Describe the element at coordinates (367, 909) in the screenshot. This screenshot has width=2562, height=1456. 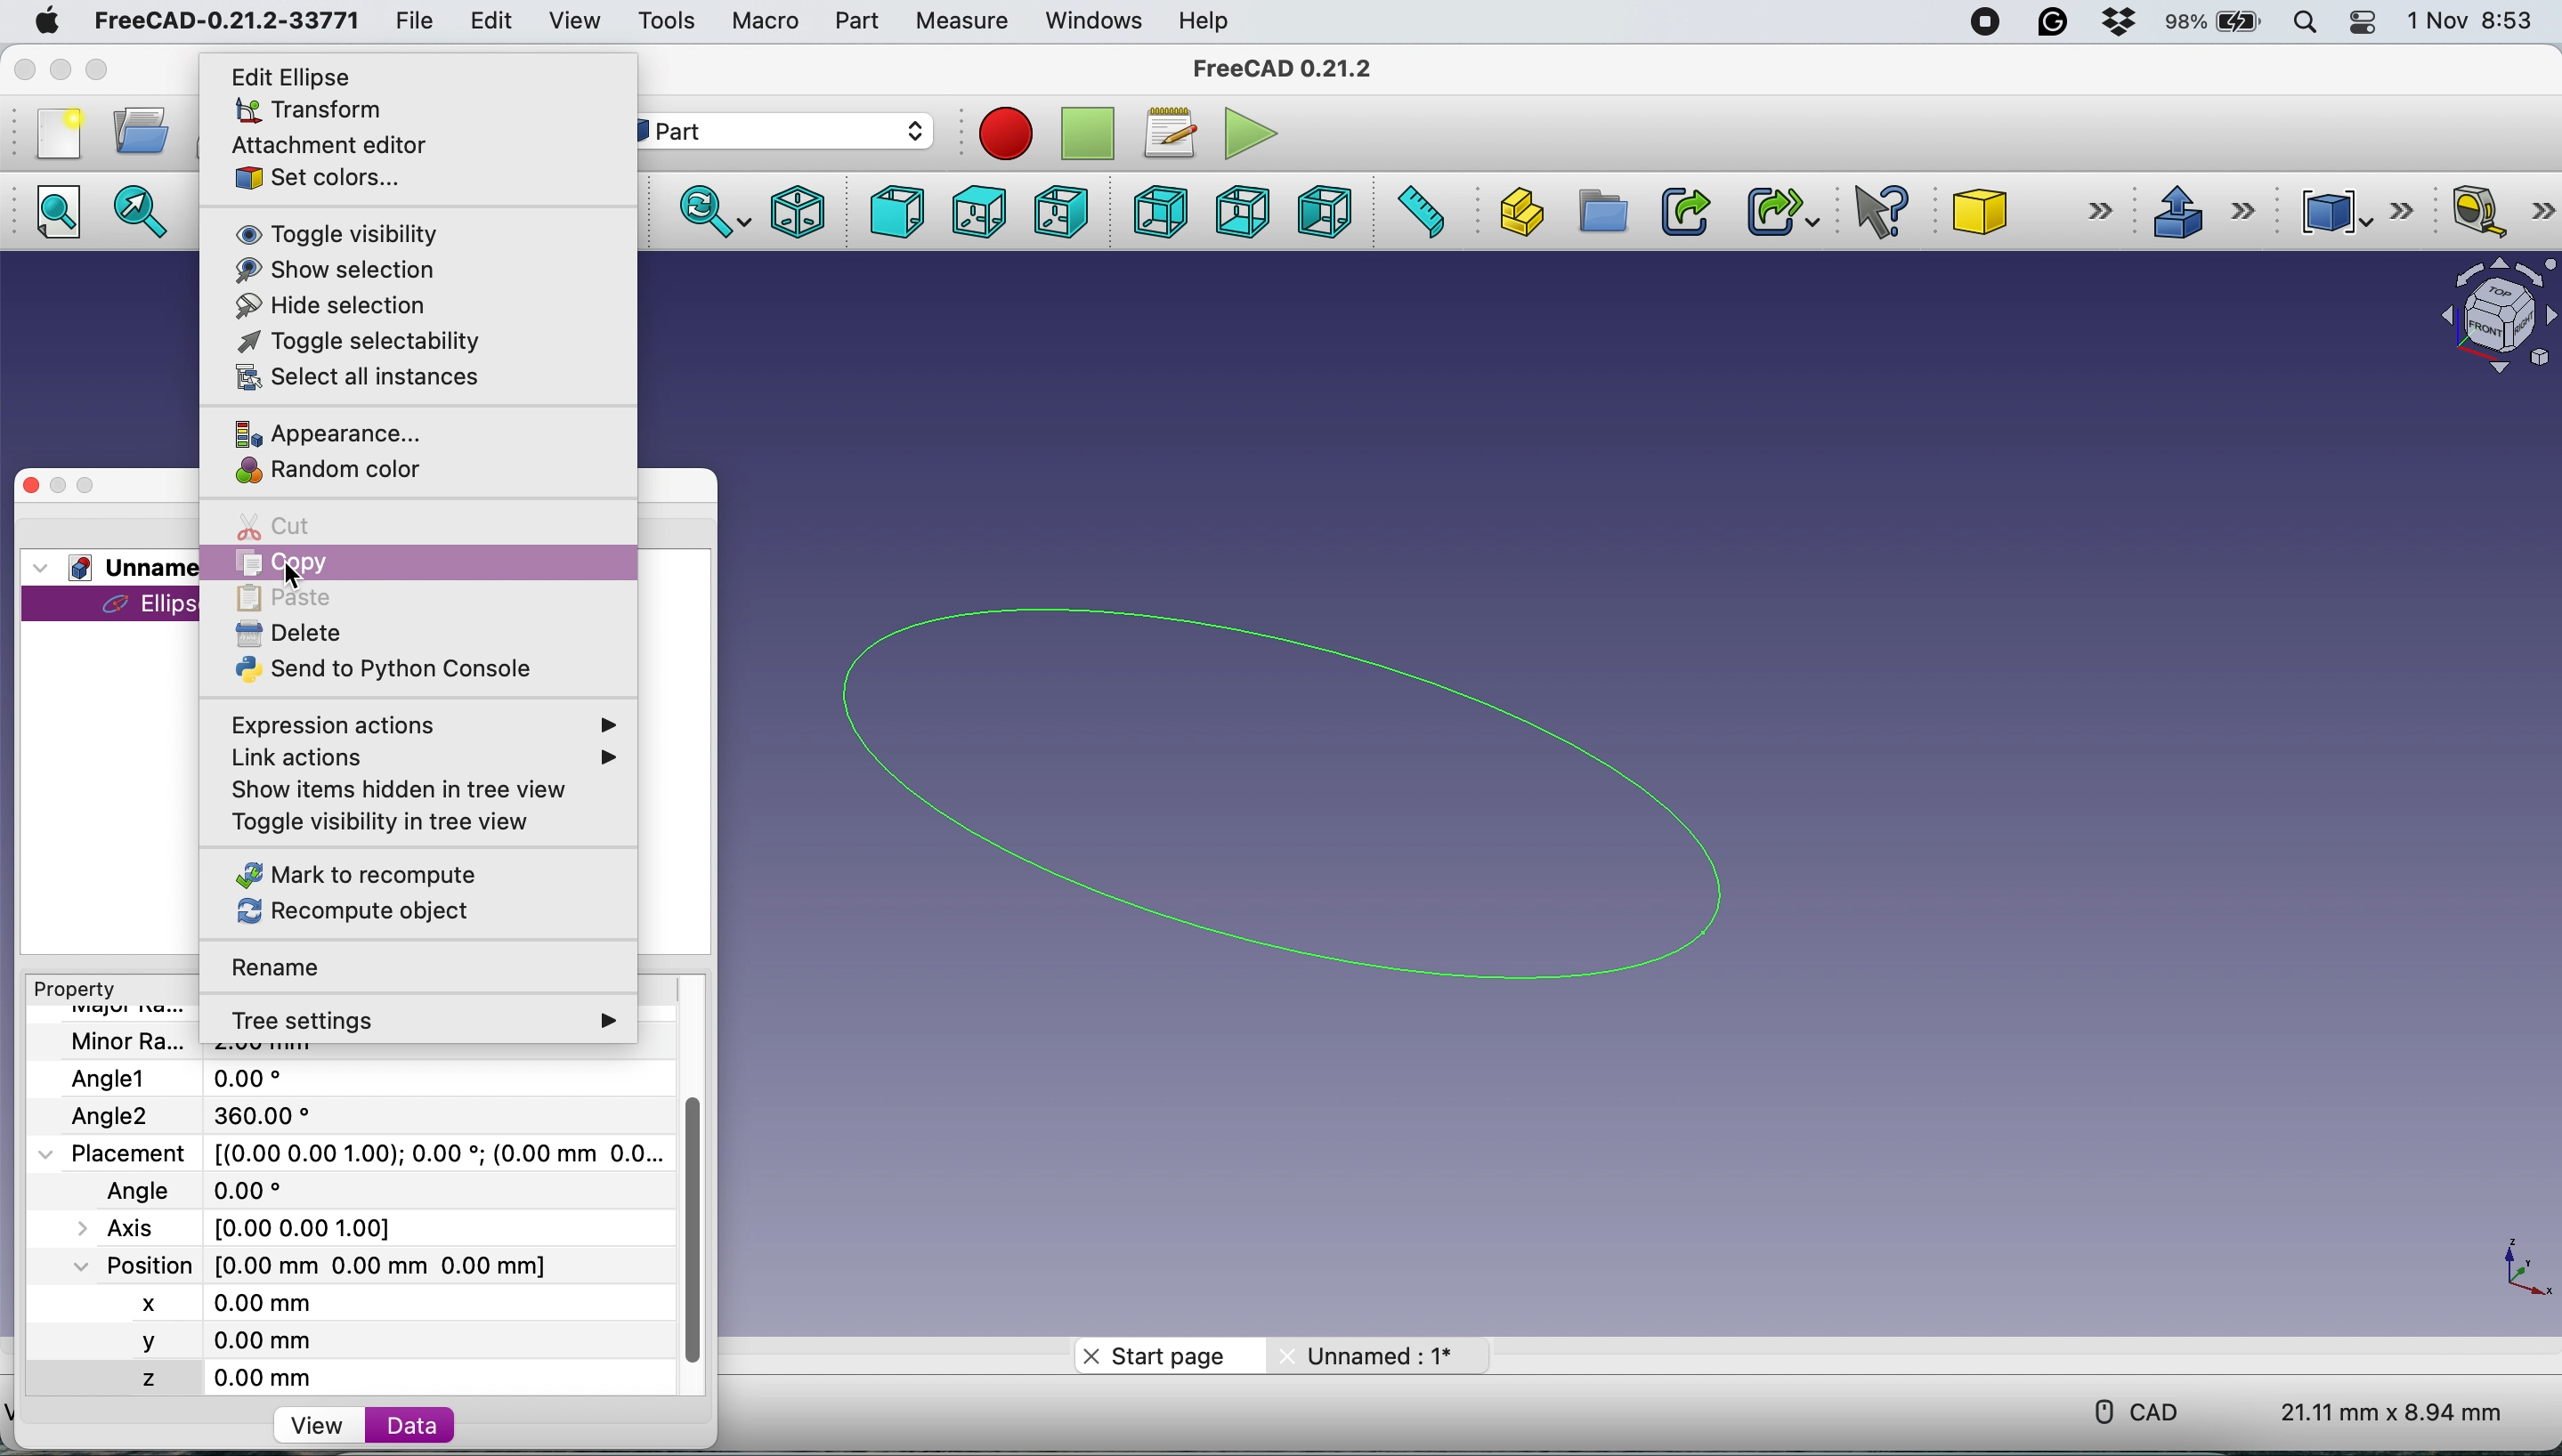
I see `recompute object` at that location.